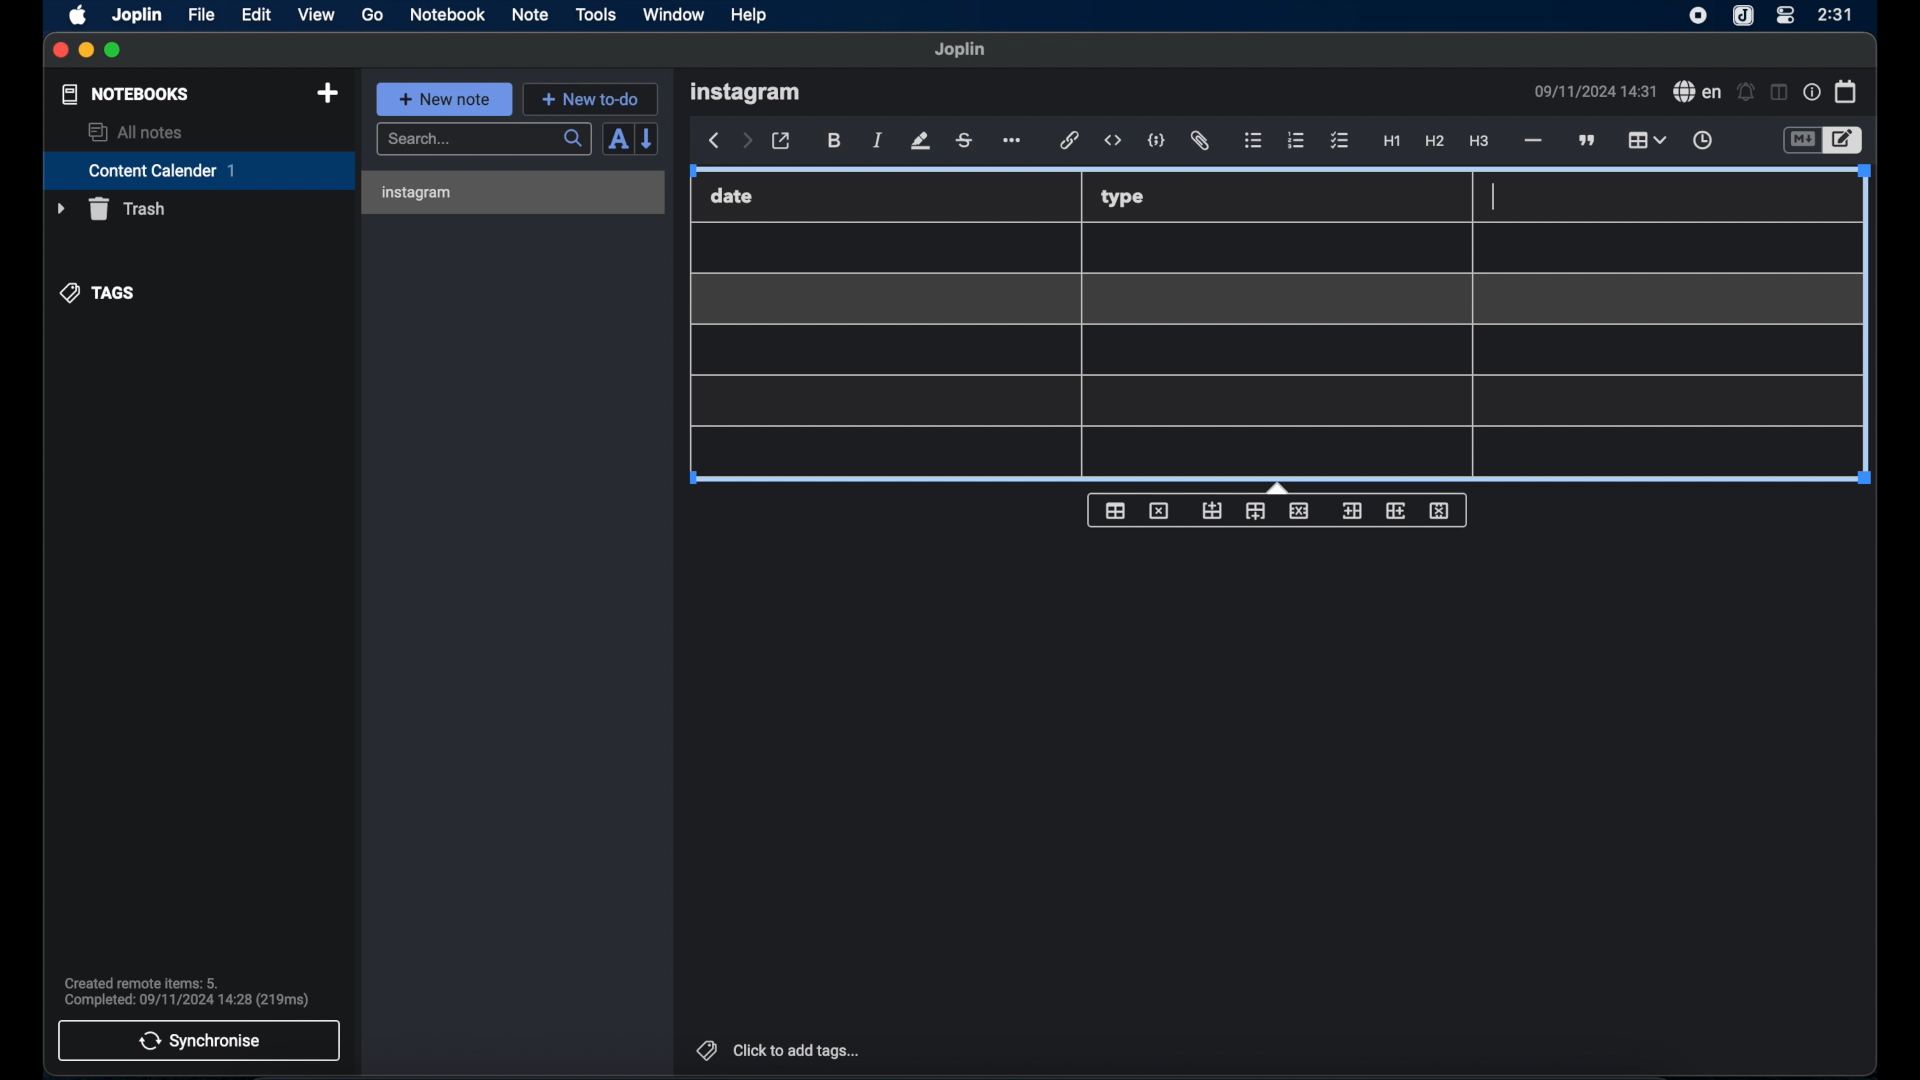 This screenshot has height=1080, width=1920. Describe the element at coordinates (1847, 92) in the screenshot. I see `calendar icon` at that location.